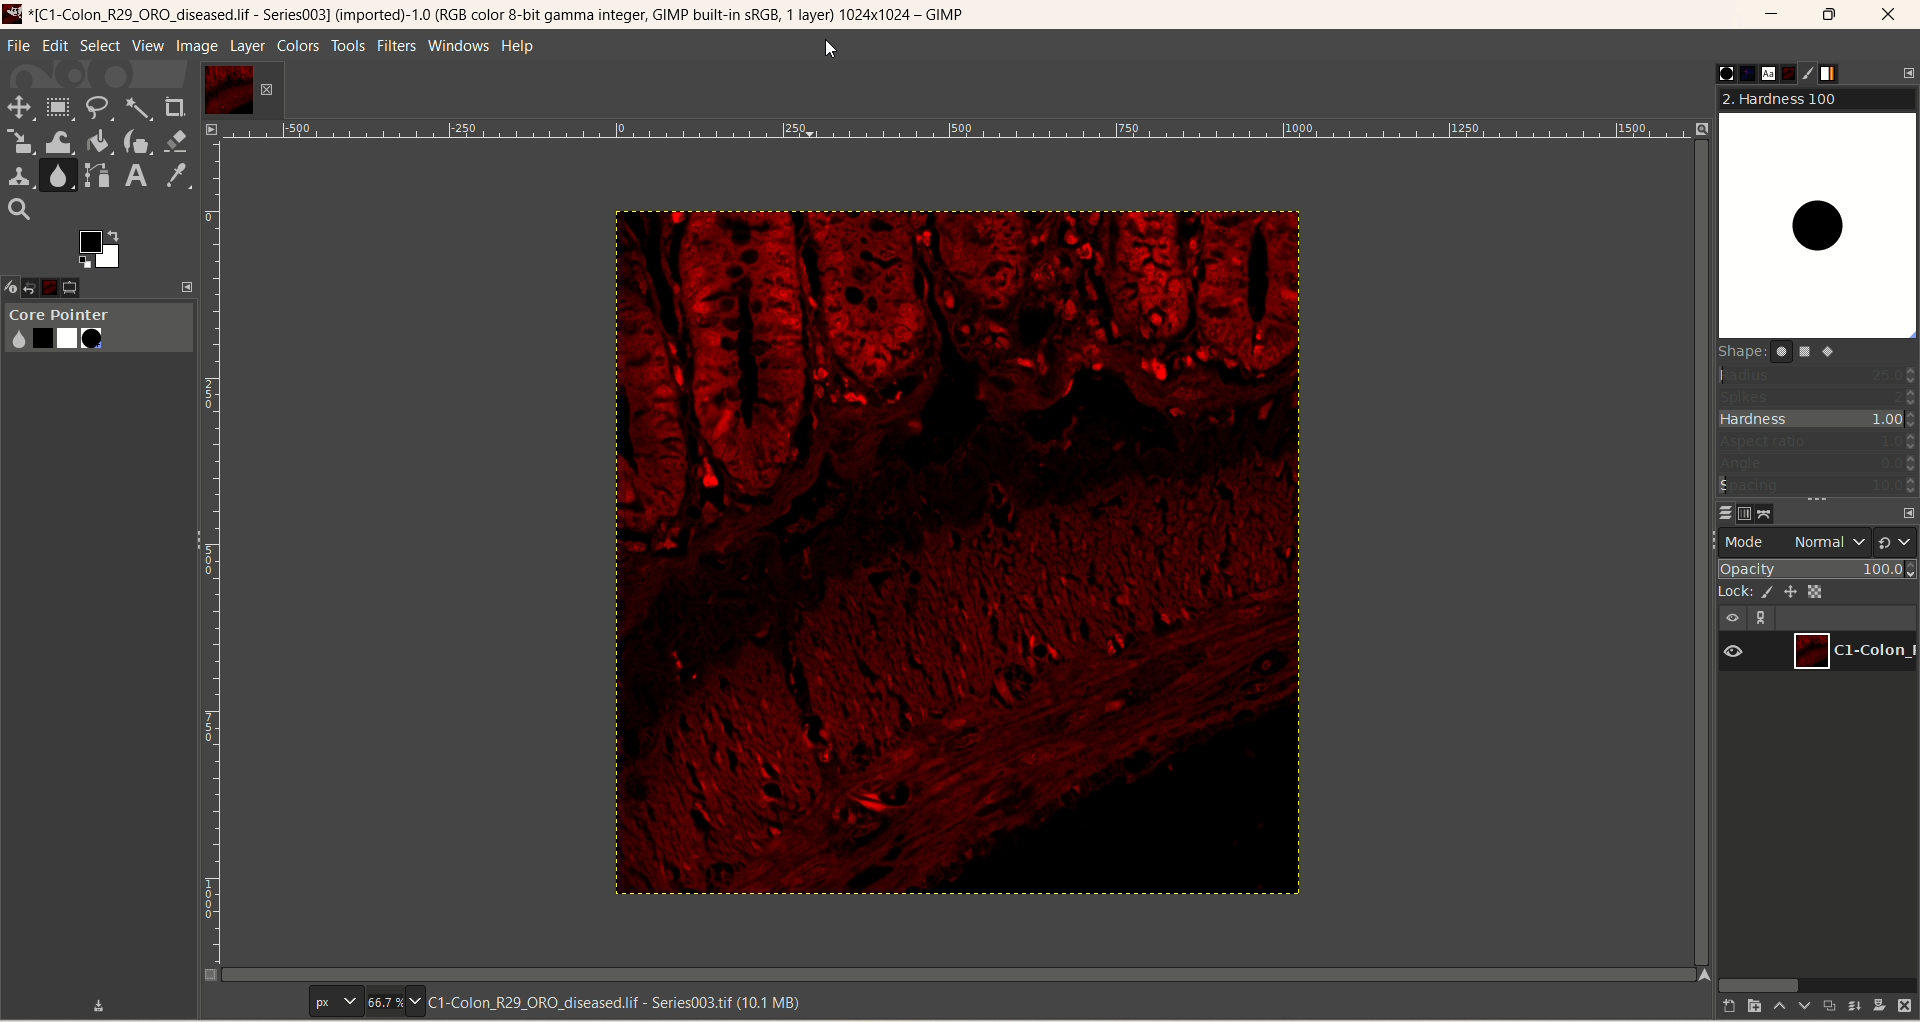 This screenshot has width=1920, height=1022. What do you see at coordinates (1760, 73) in the screenshot?
I see `fonts` at bounding box center [1760, 73].